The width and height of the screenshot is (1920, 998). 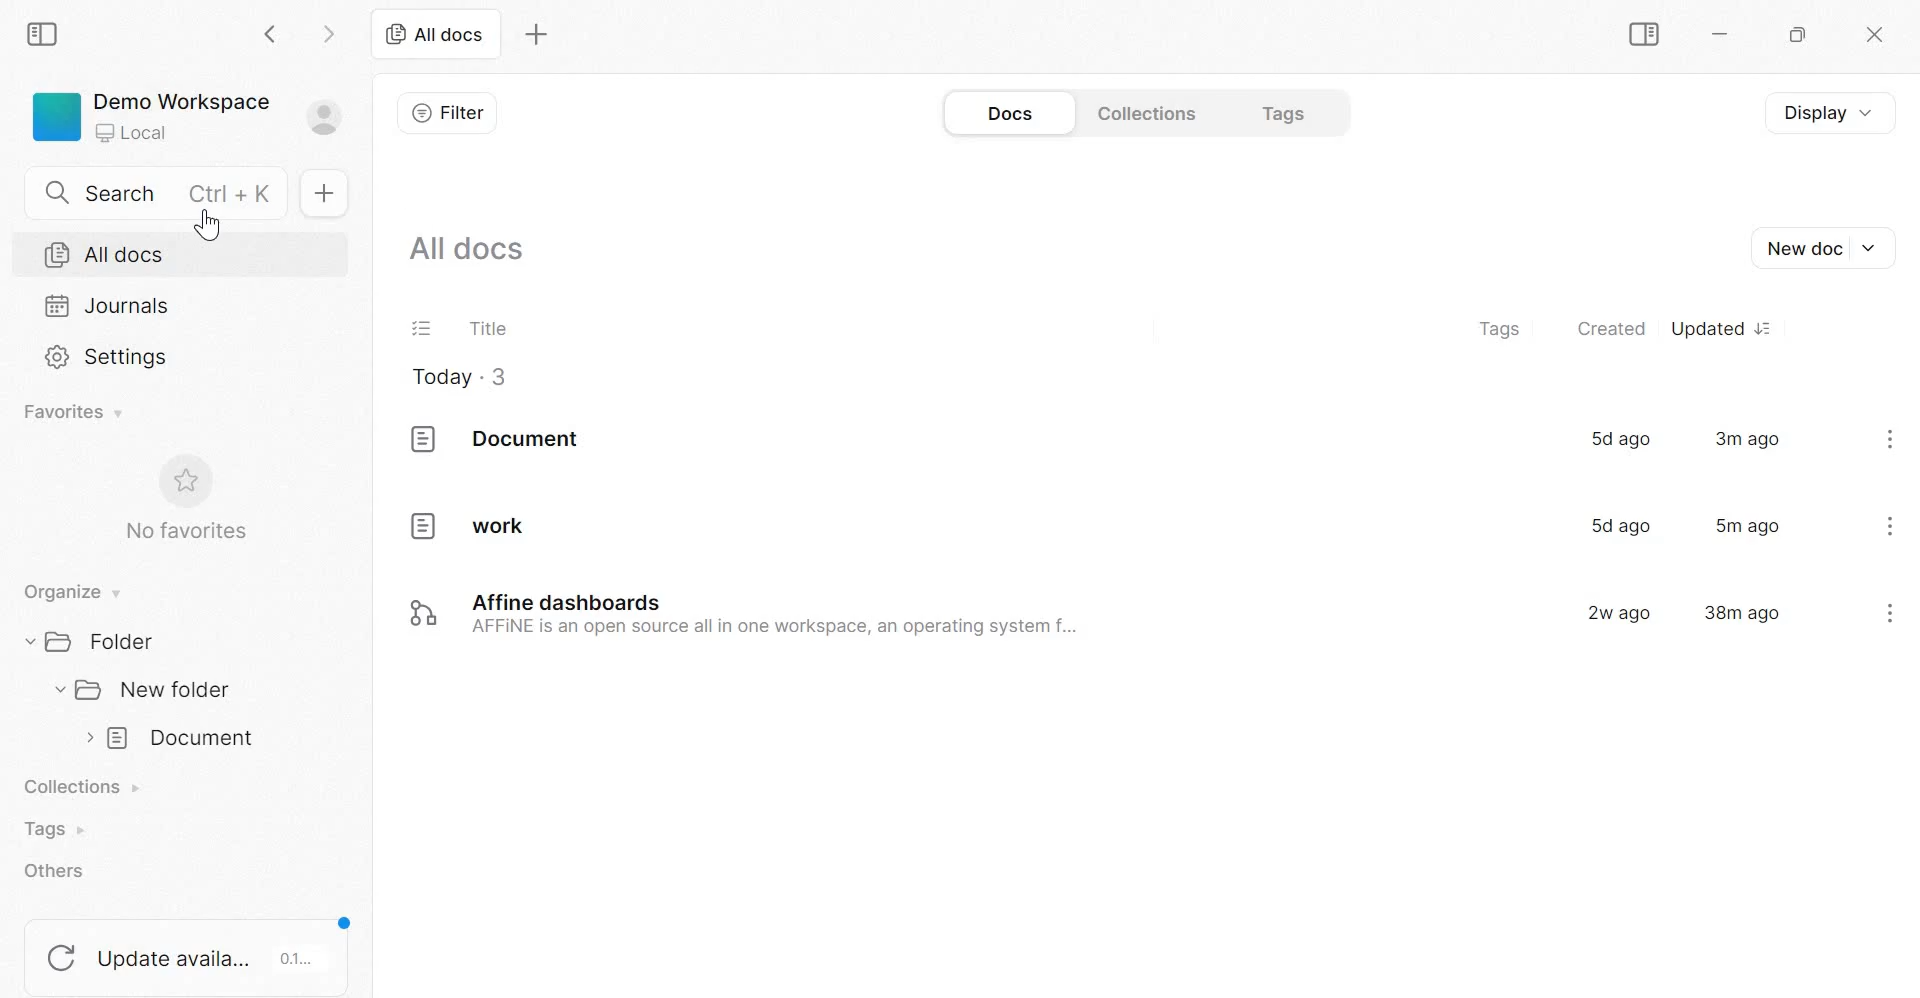 What do you see at coordinates (145, 689) in the screenshot?
I see `New folder` at bounding box center [145, 689].